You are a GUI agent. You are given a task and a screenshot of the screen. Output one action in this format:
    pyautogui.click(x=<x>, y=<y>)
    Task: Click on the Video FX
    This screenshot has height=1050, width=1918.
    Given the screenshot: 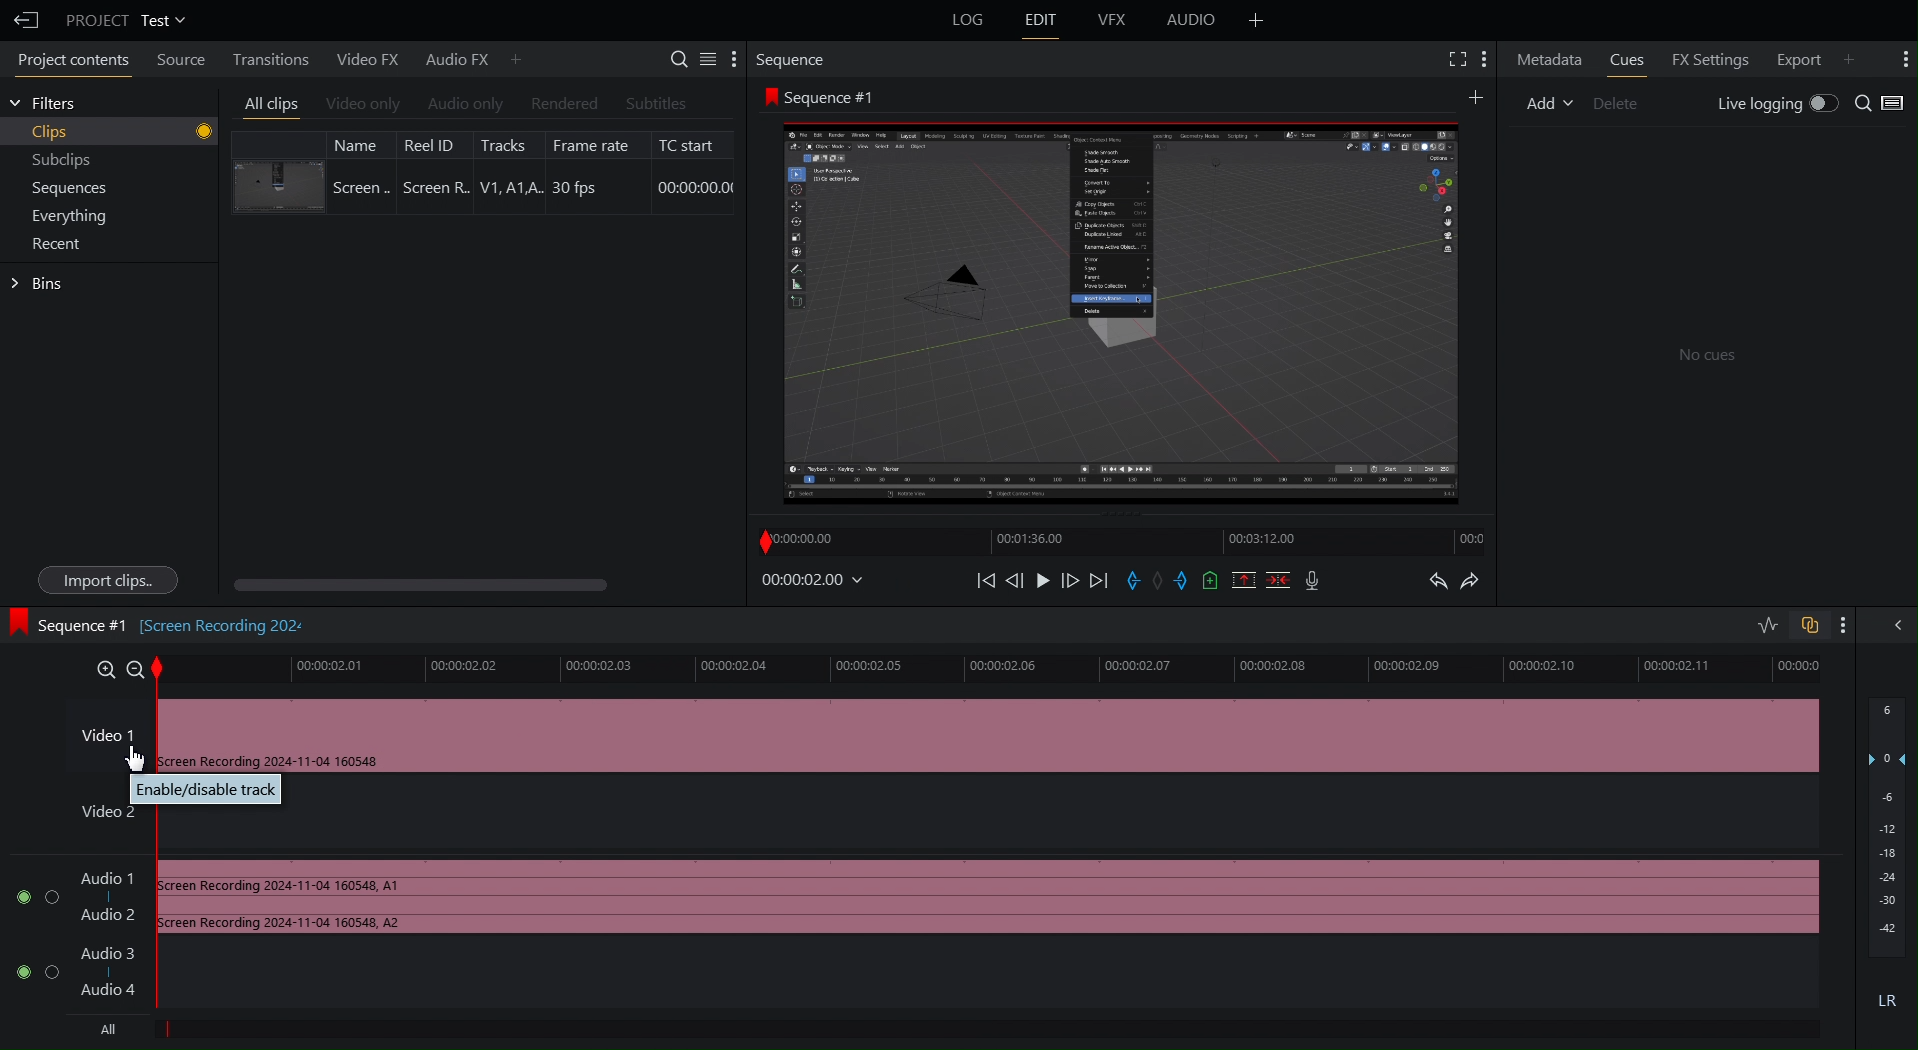 What is the action you would take?
    pyautogui.click(x=367, y=58)
    